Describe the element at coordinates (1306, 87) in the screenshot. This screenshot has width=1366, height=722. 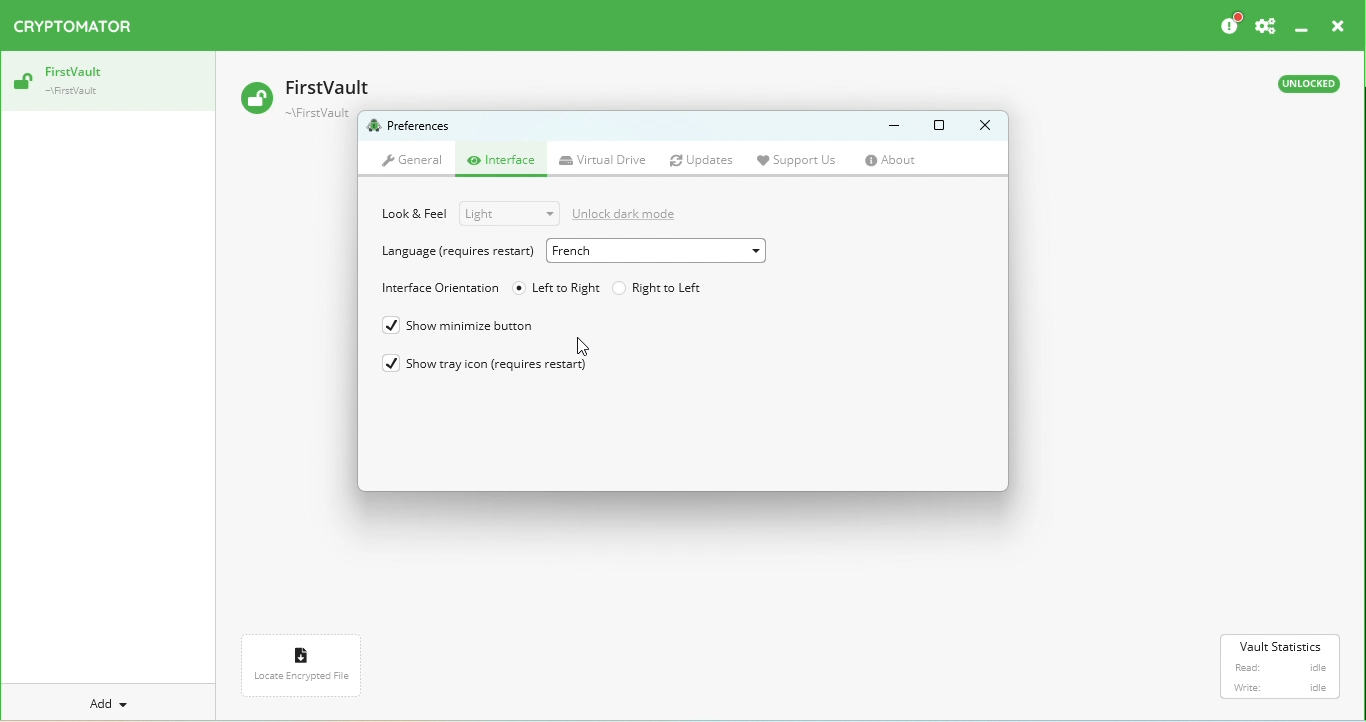
I see `Unlocked` at that location.